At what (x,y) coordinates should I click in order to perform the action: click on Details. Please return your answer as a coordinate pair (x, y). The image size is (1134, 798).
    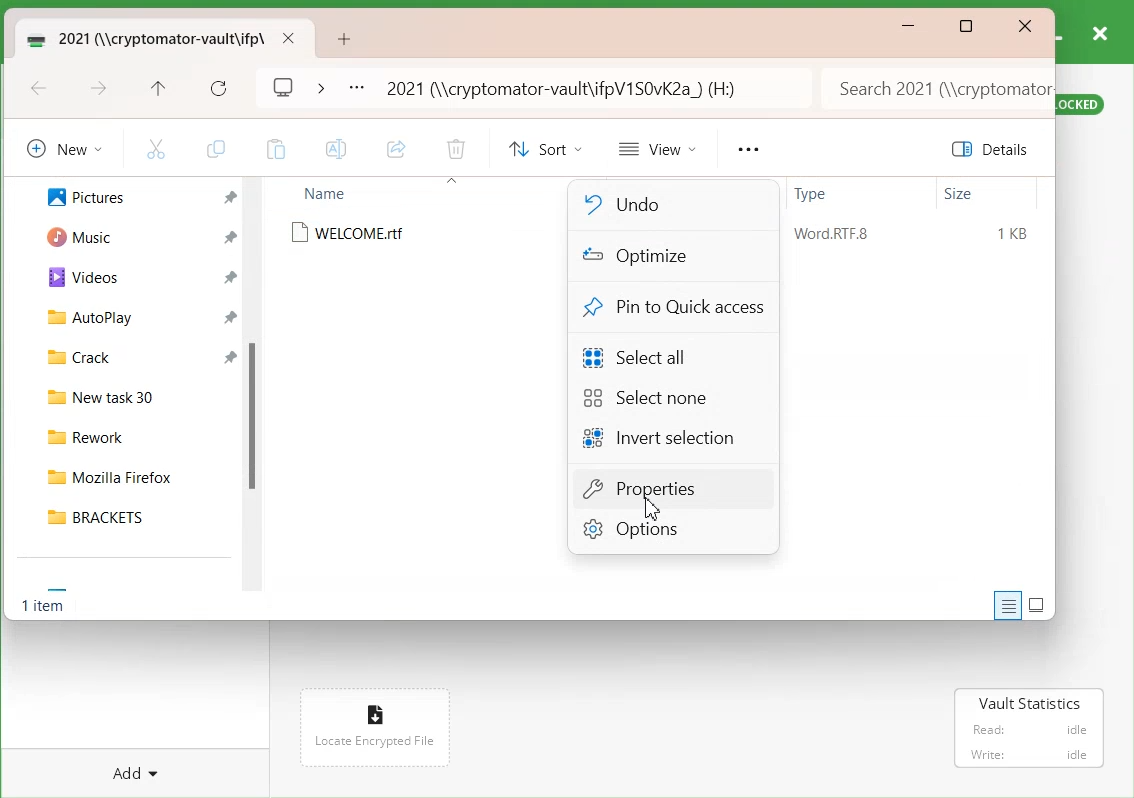
    Looking at the image, I should click on (994, 149).